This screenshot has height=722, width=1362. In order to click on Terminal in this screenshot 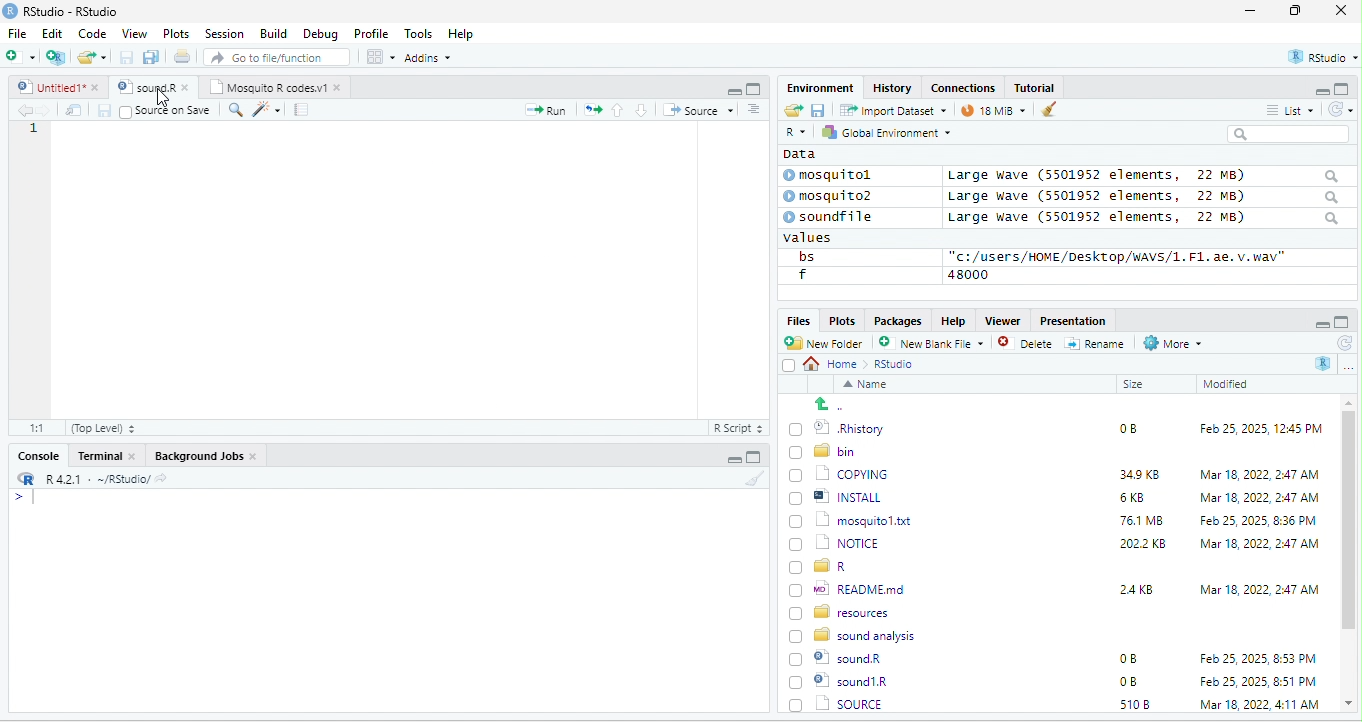, I will do `click(107, 455)`.